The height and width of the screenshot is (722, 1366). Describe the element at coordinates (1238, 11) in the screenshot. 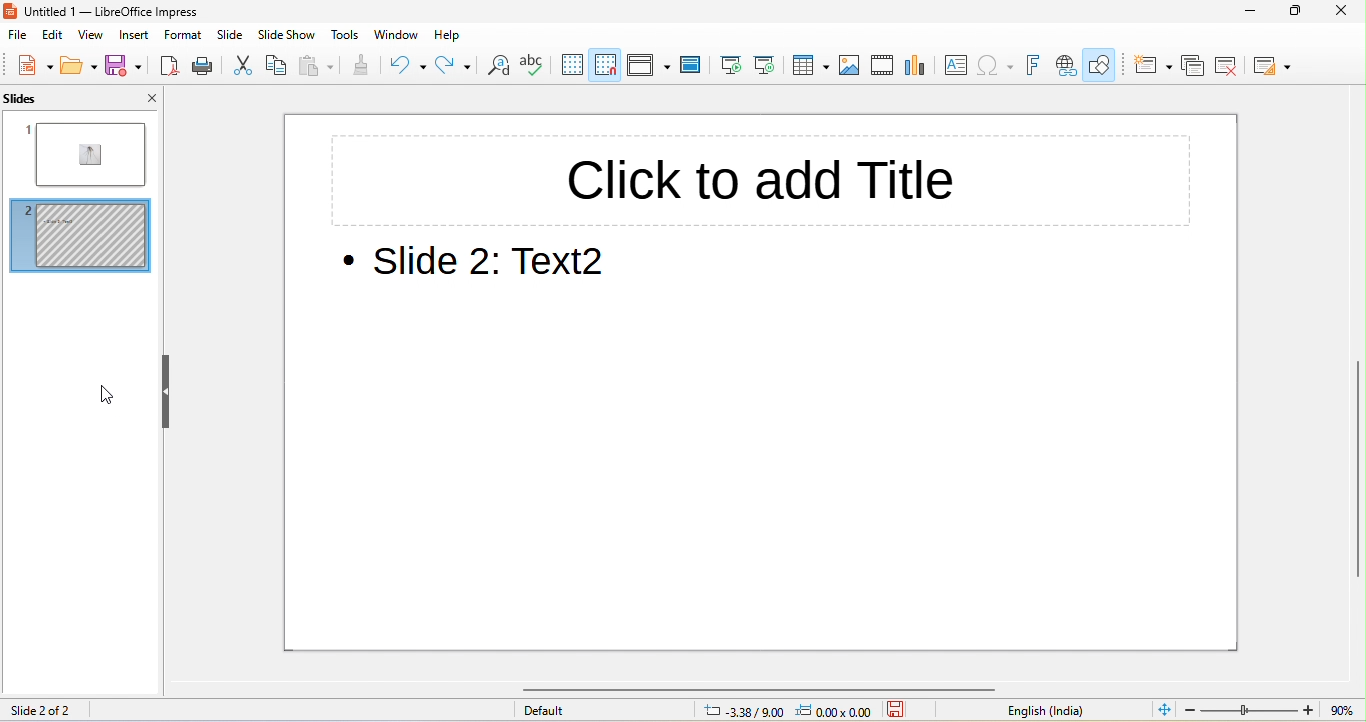

I see `minimize` at that location.